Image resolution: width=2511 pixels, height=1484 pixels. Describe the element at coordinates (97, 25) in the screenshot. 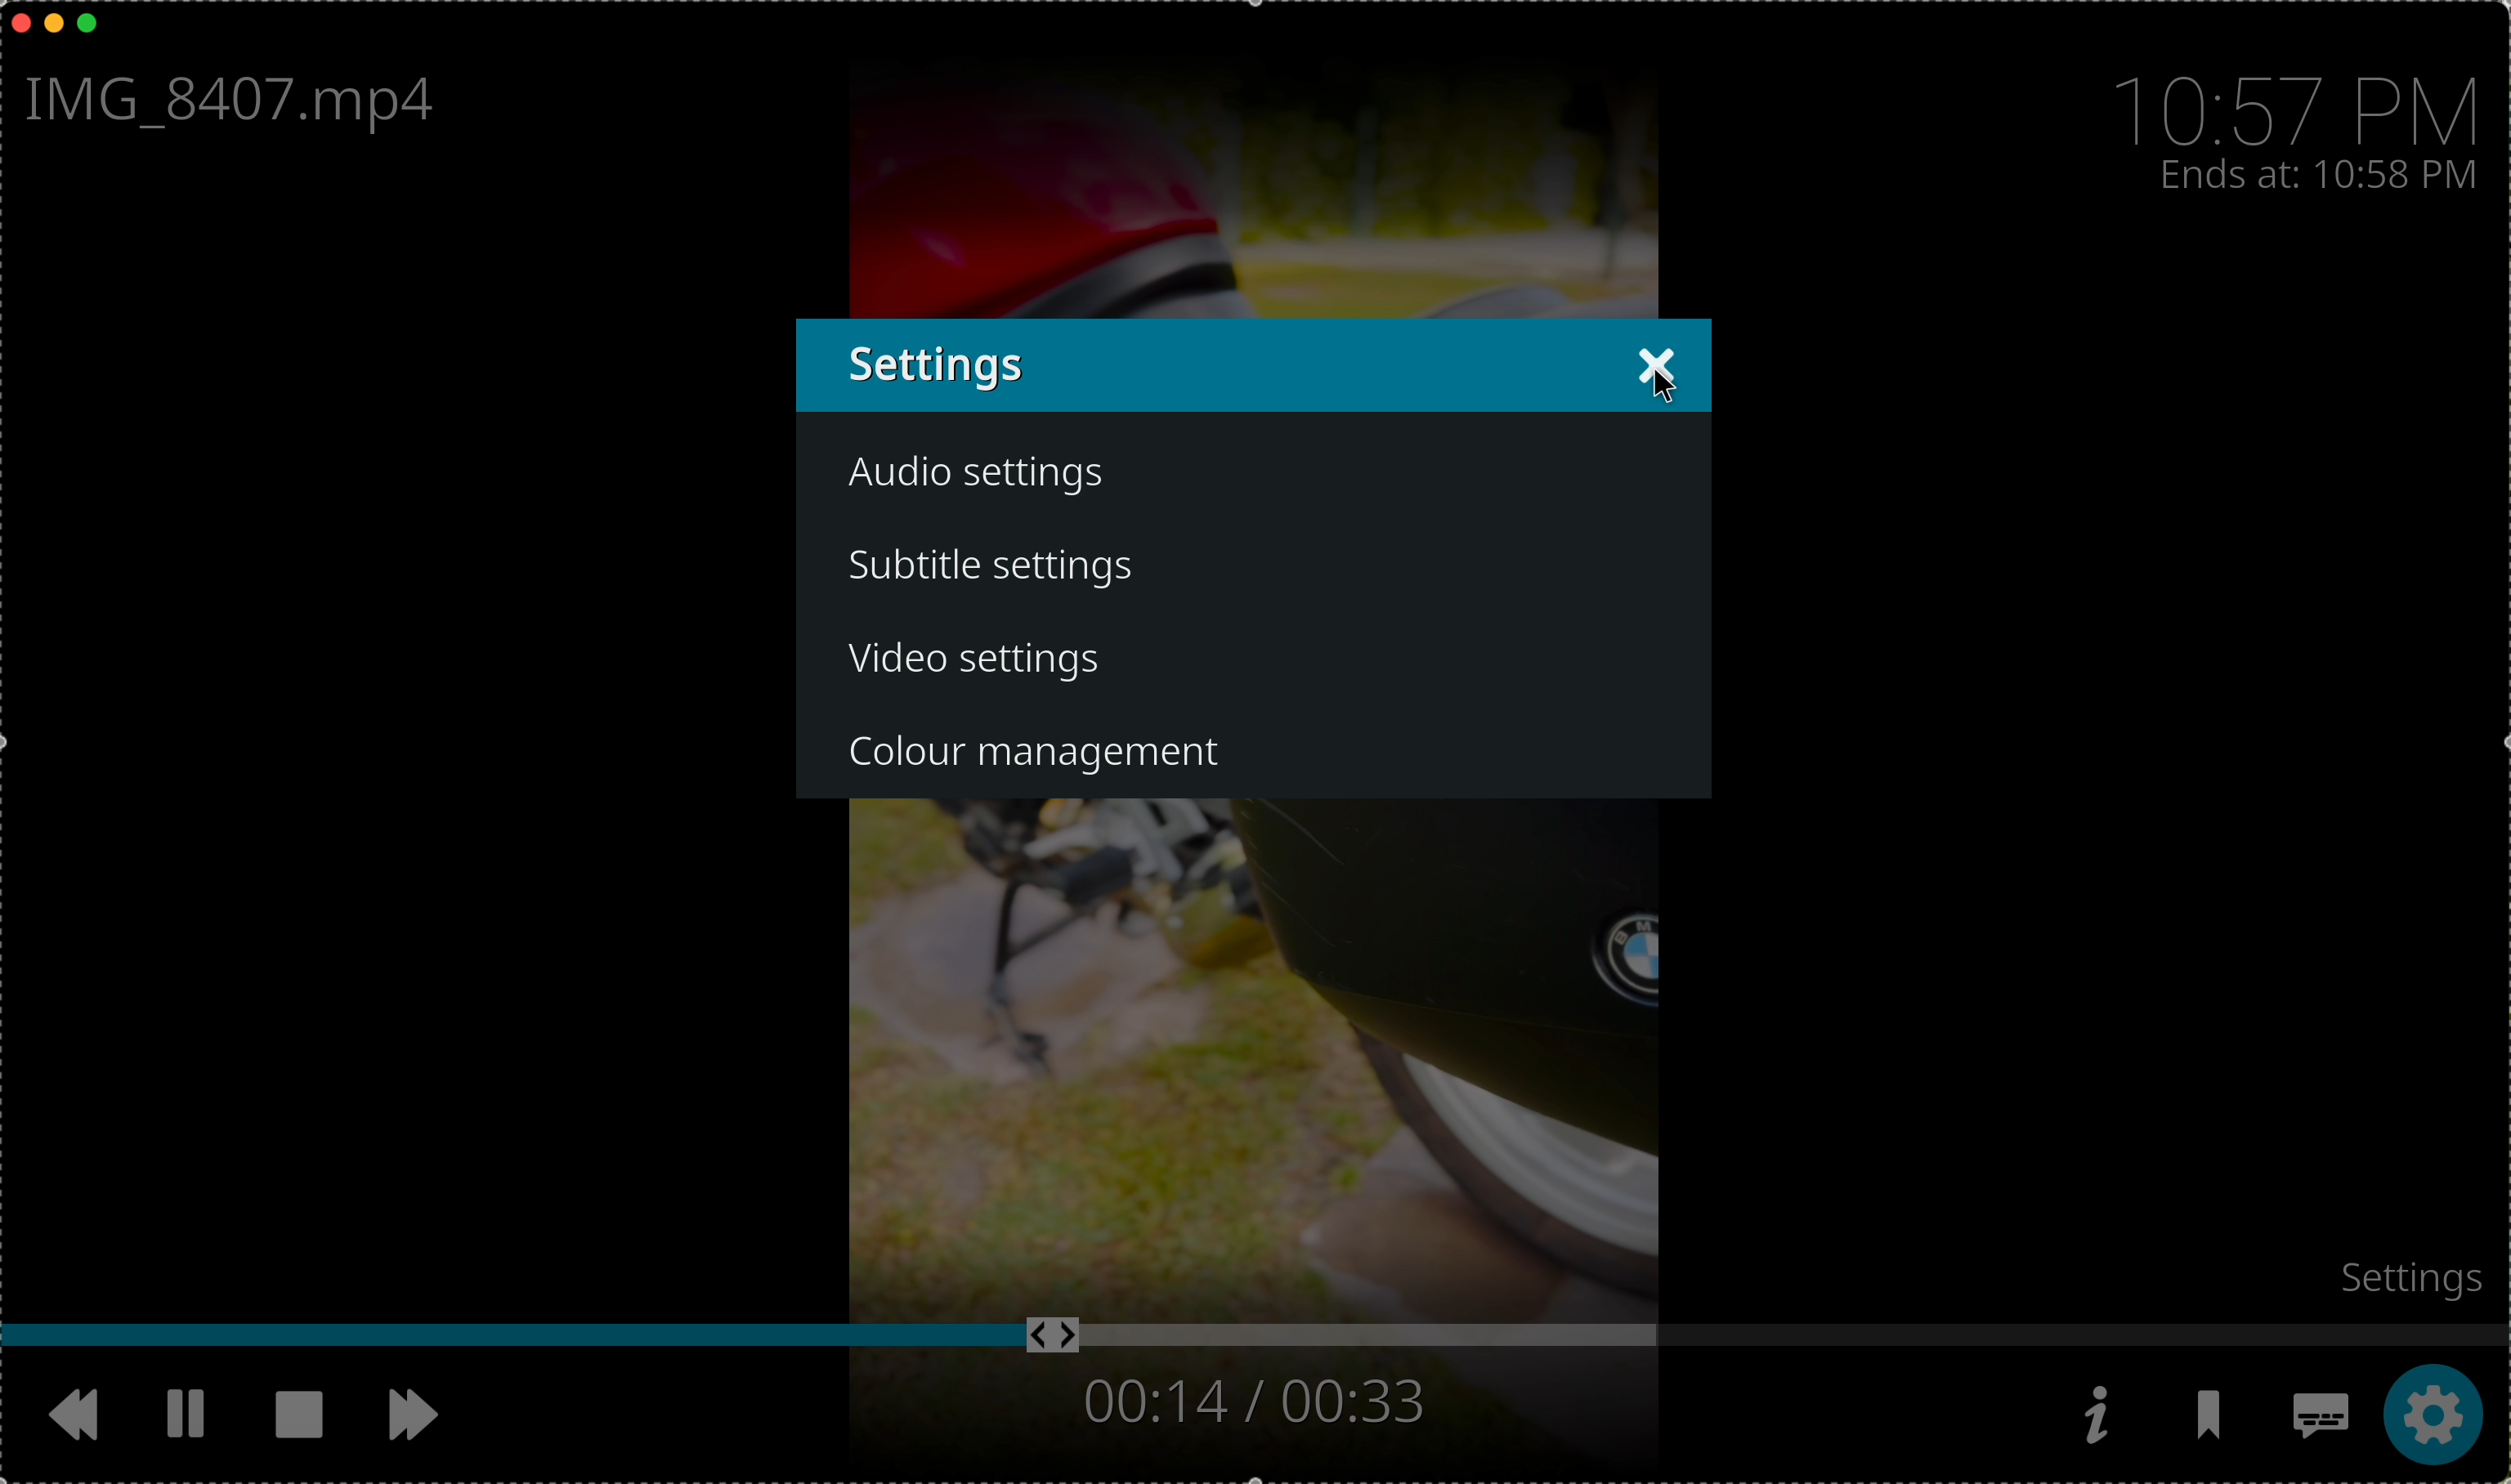

I see `maximize ` at that location.